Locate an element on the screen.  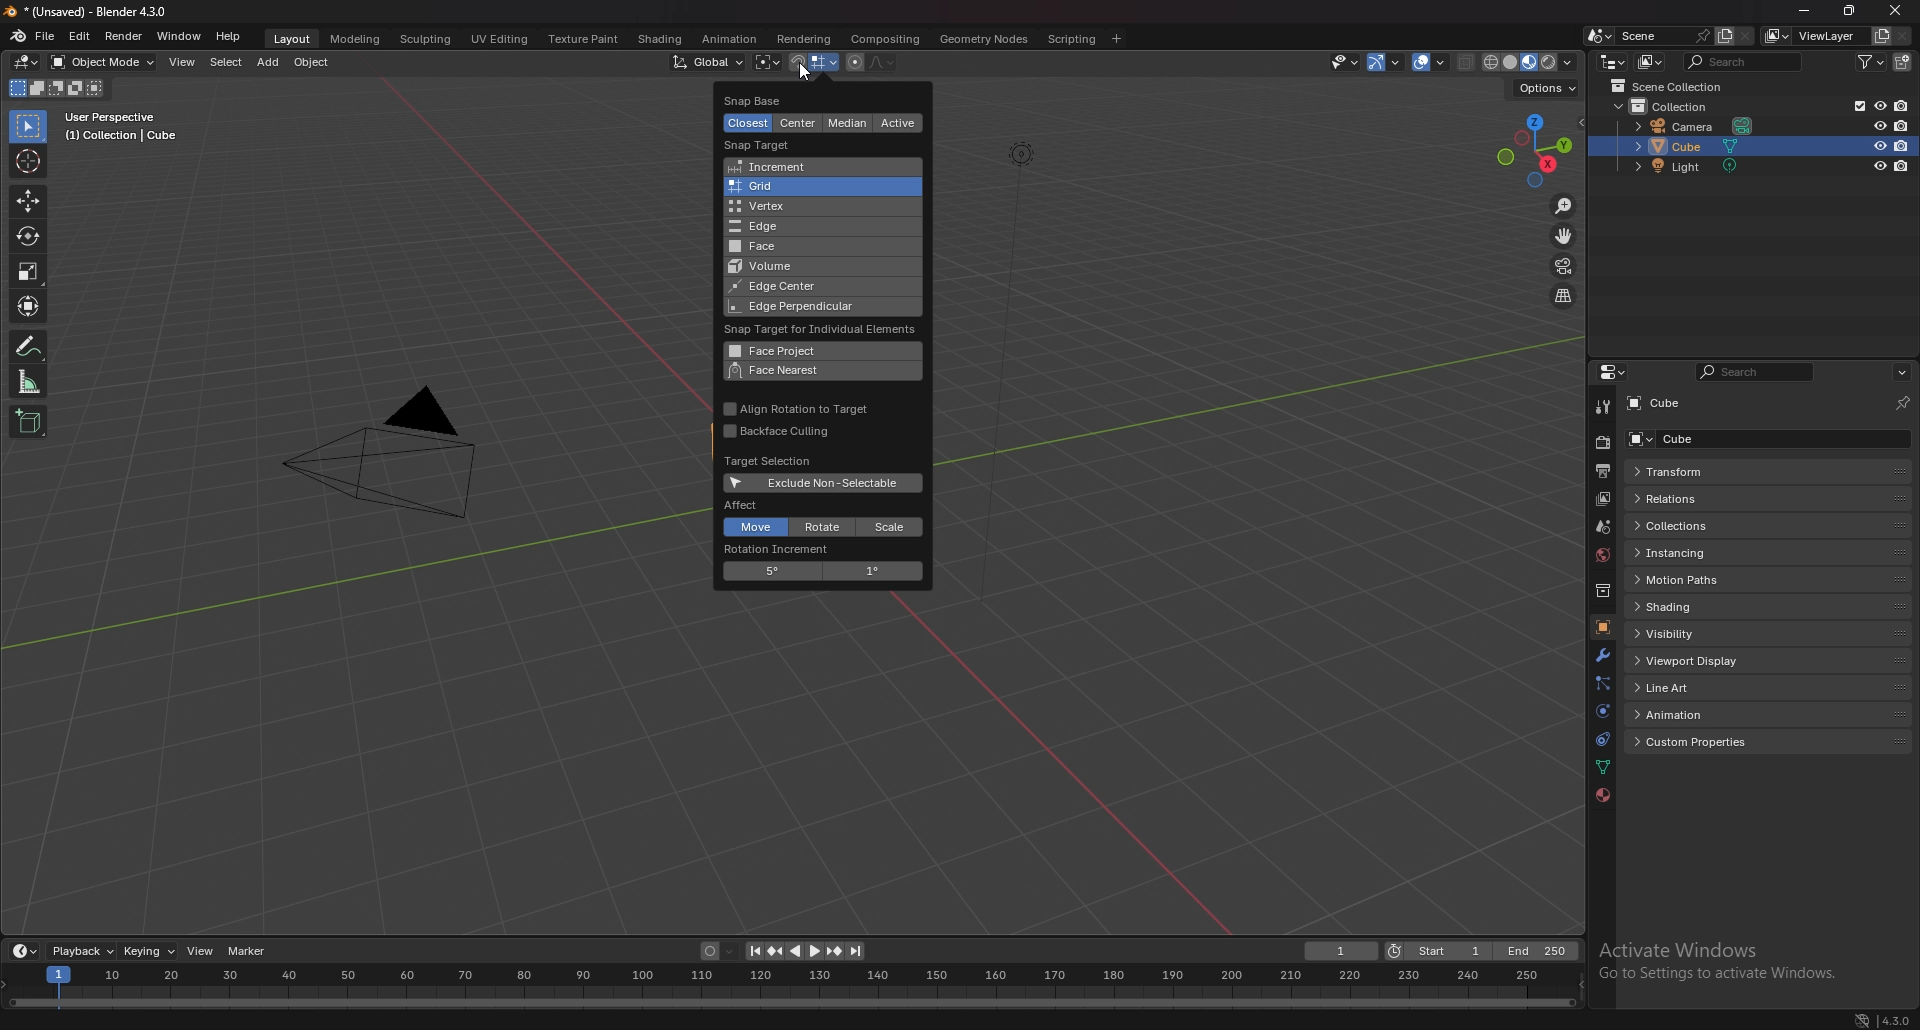
auto keying is located at coordinates (719, 951).